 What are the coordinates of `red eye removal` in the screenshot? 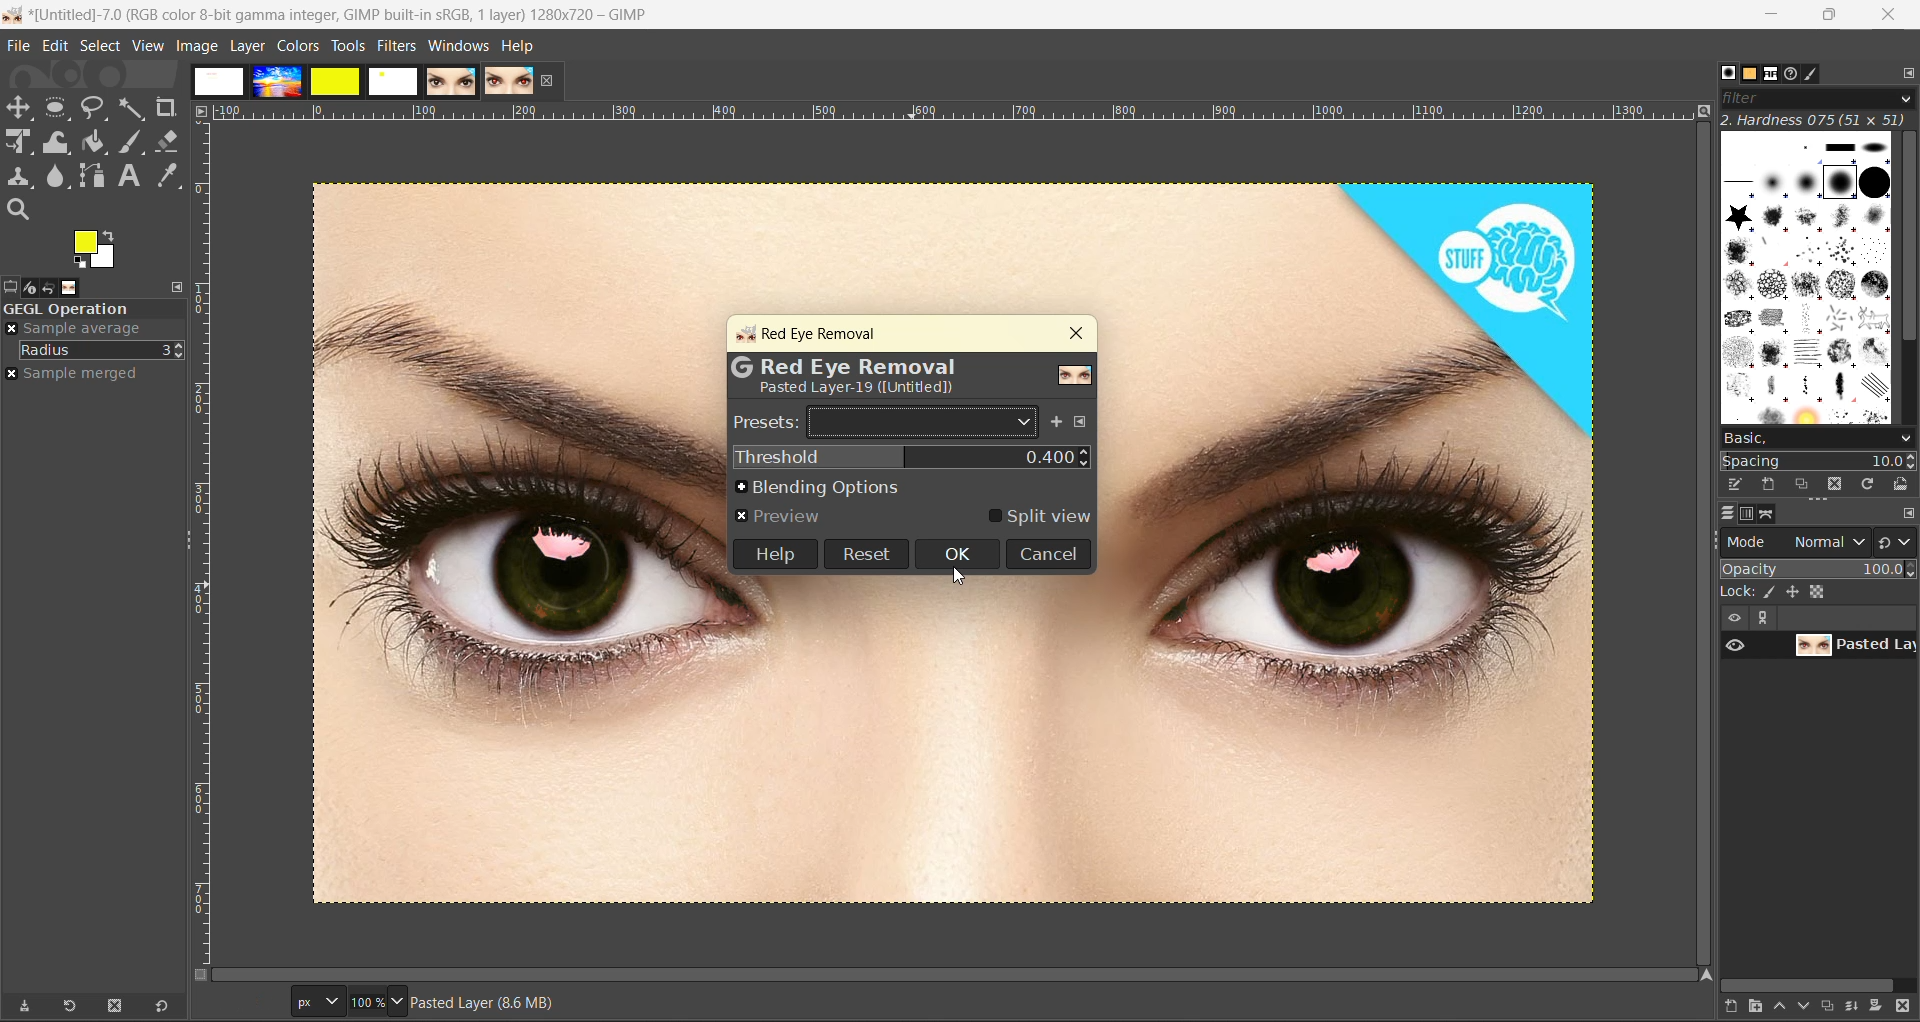 It's located at (811, 334).